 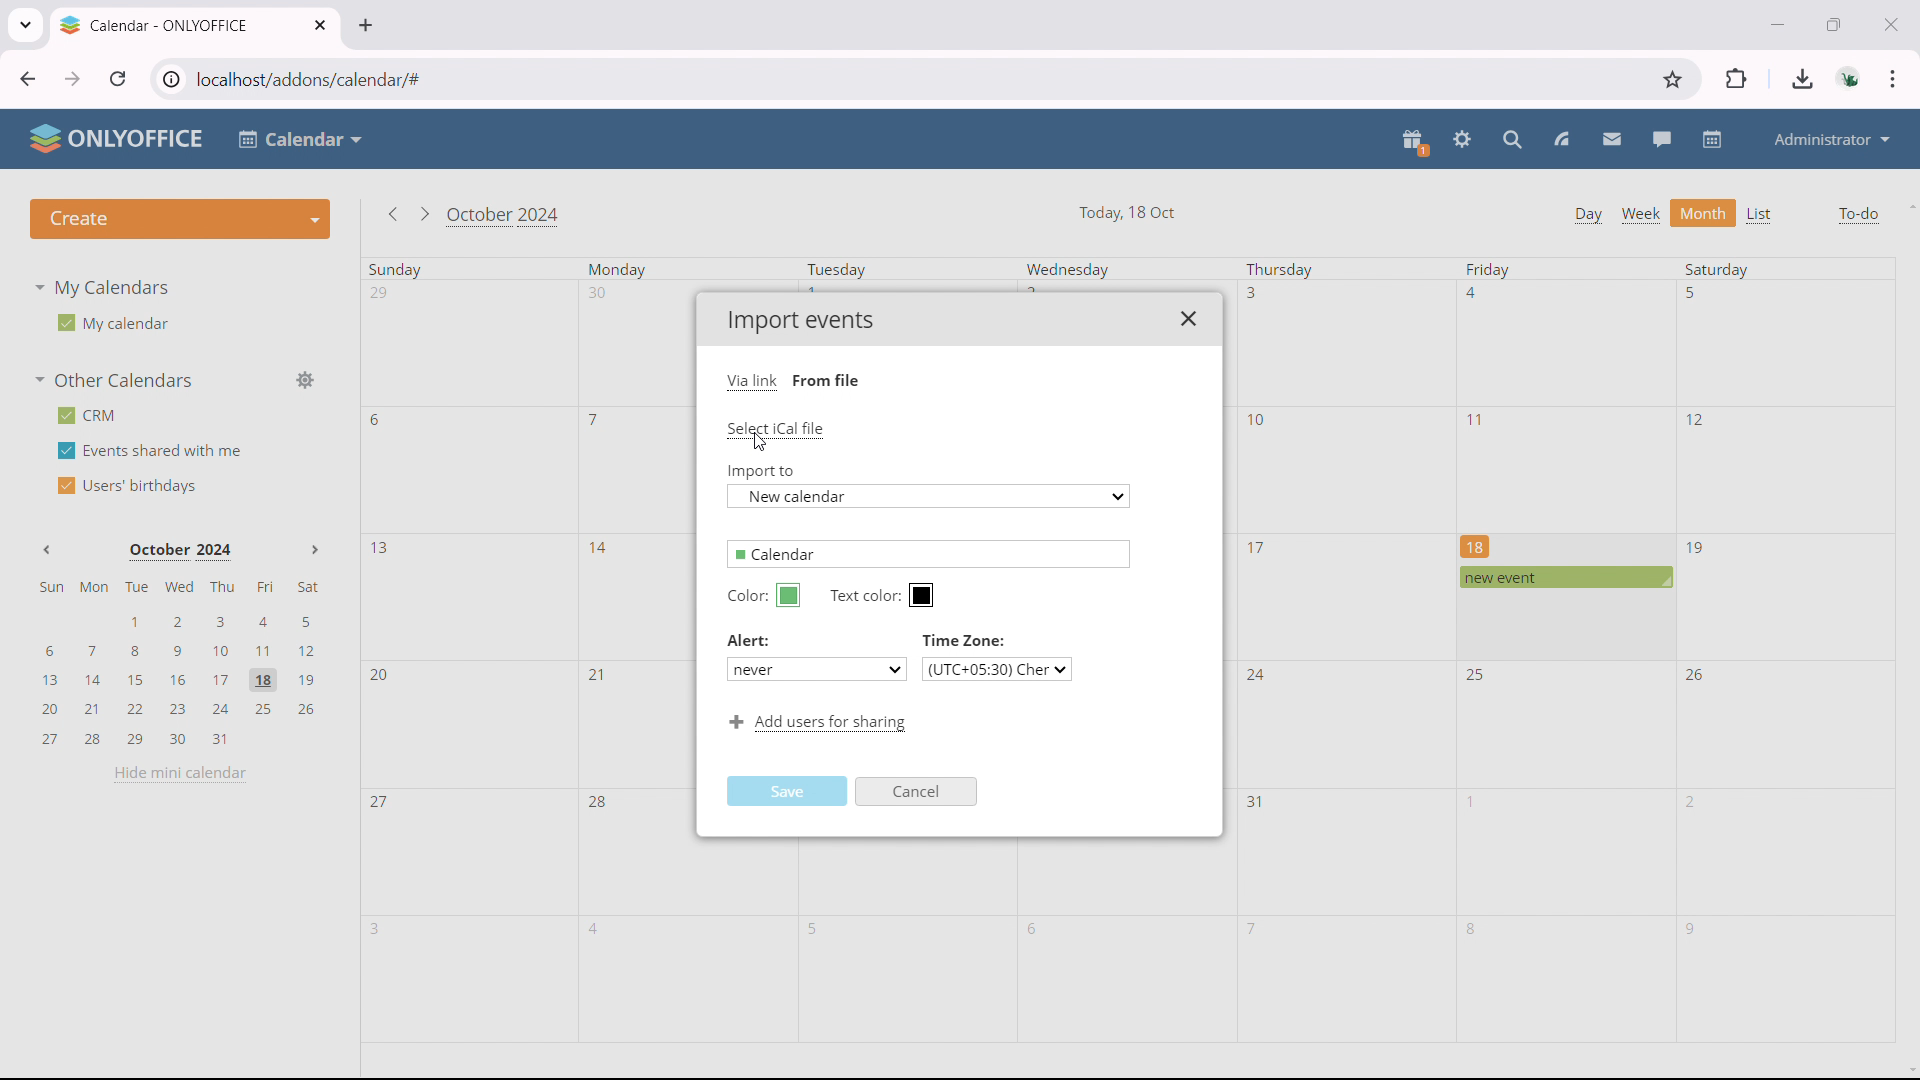 What do you see at coordinates (423, 214) in the screenshot?
I see `go to next month` at bounding box center [423, 214].